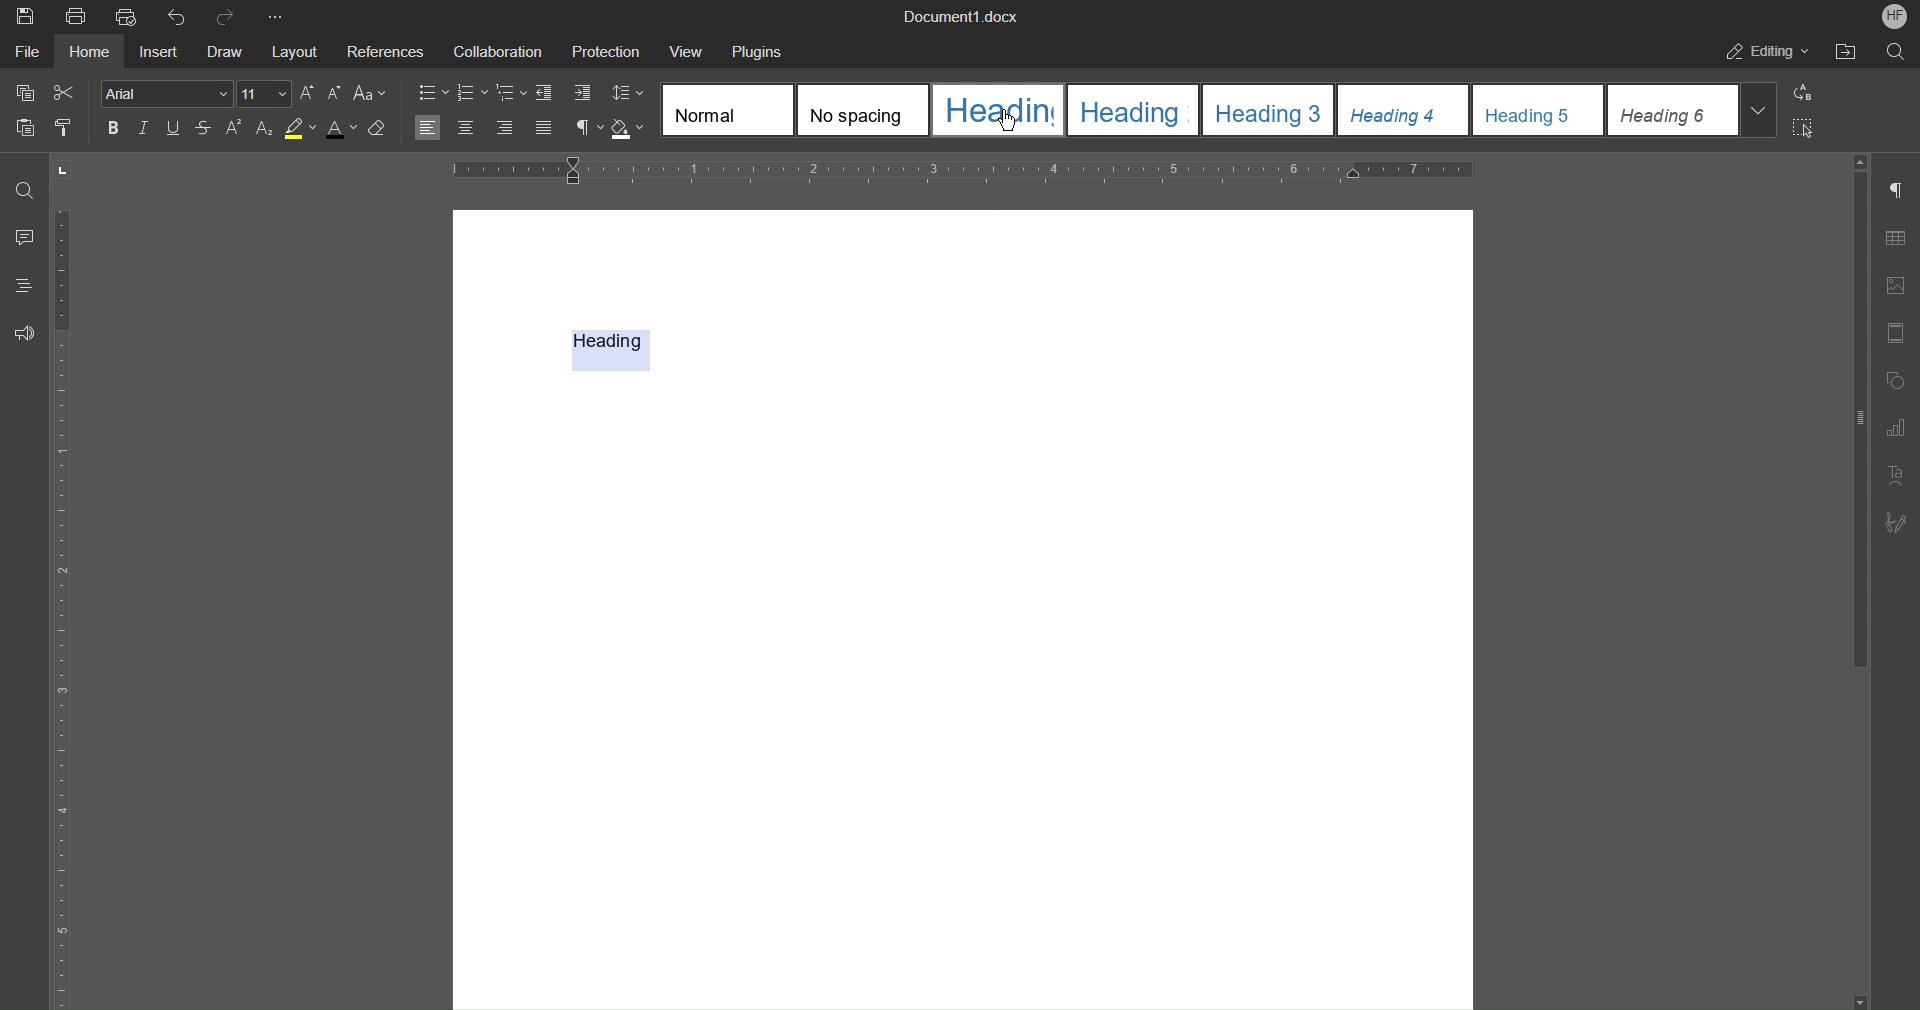 The image size is (1920, 1010). Describe the element at coordinates (611, 349) in the screenshot. I see `Heading` at that location.